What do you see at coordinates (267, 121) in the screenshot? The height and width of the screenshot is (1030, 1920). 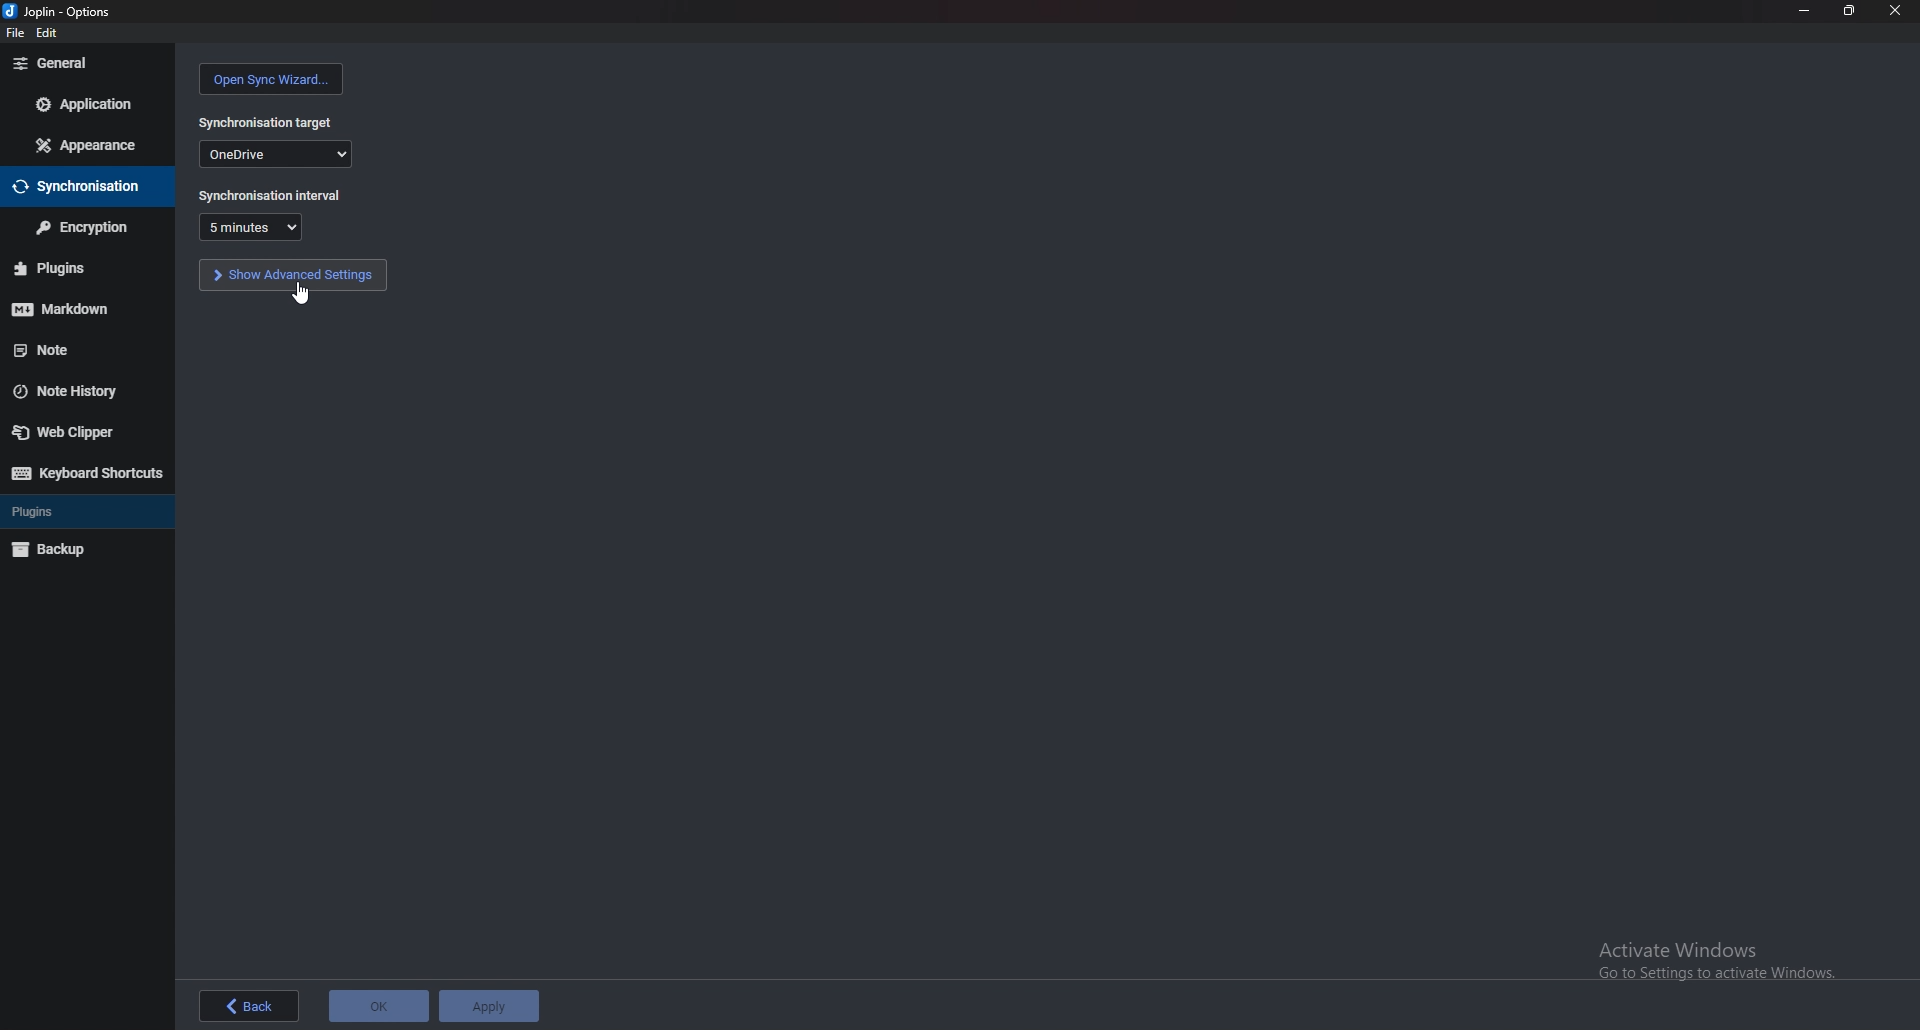 I see `sync target` at bounding box center [267, 121].